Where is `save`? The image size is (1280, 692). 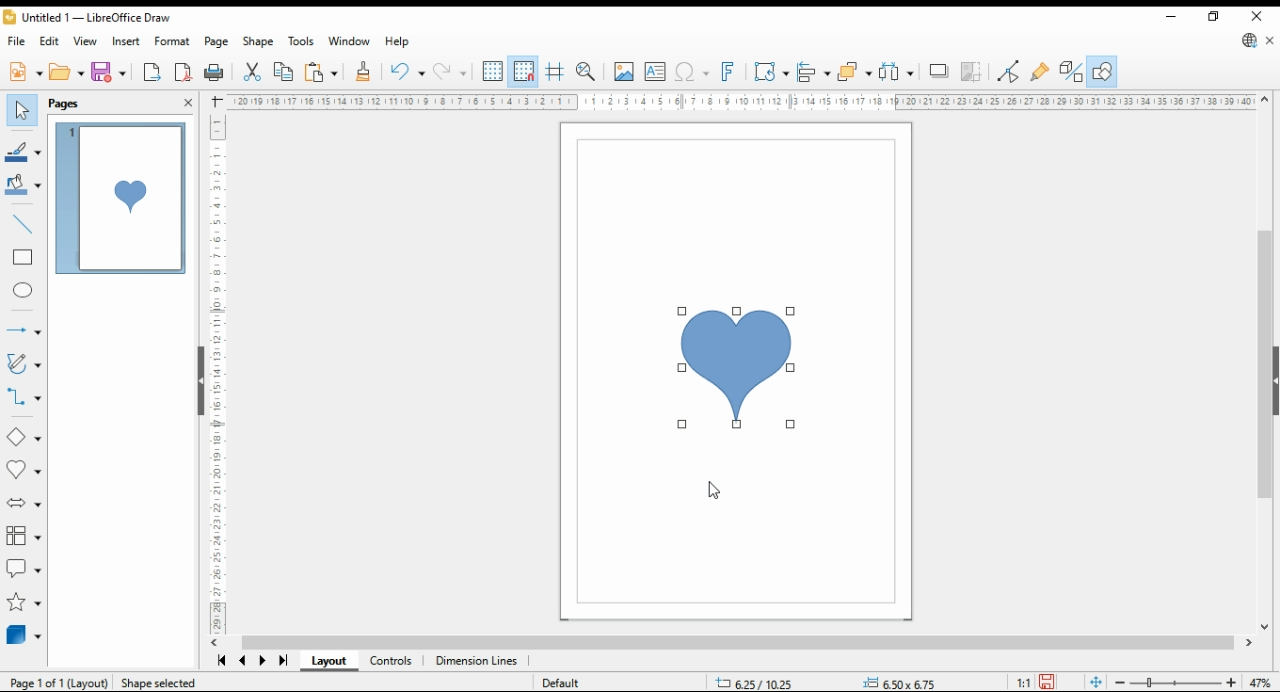
save is located at coordinates (110, 72).